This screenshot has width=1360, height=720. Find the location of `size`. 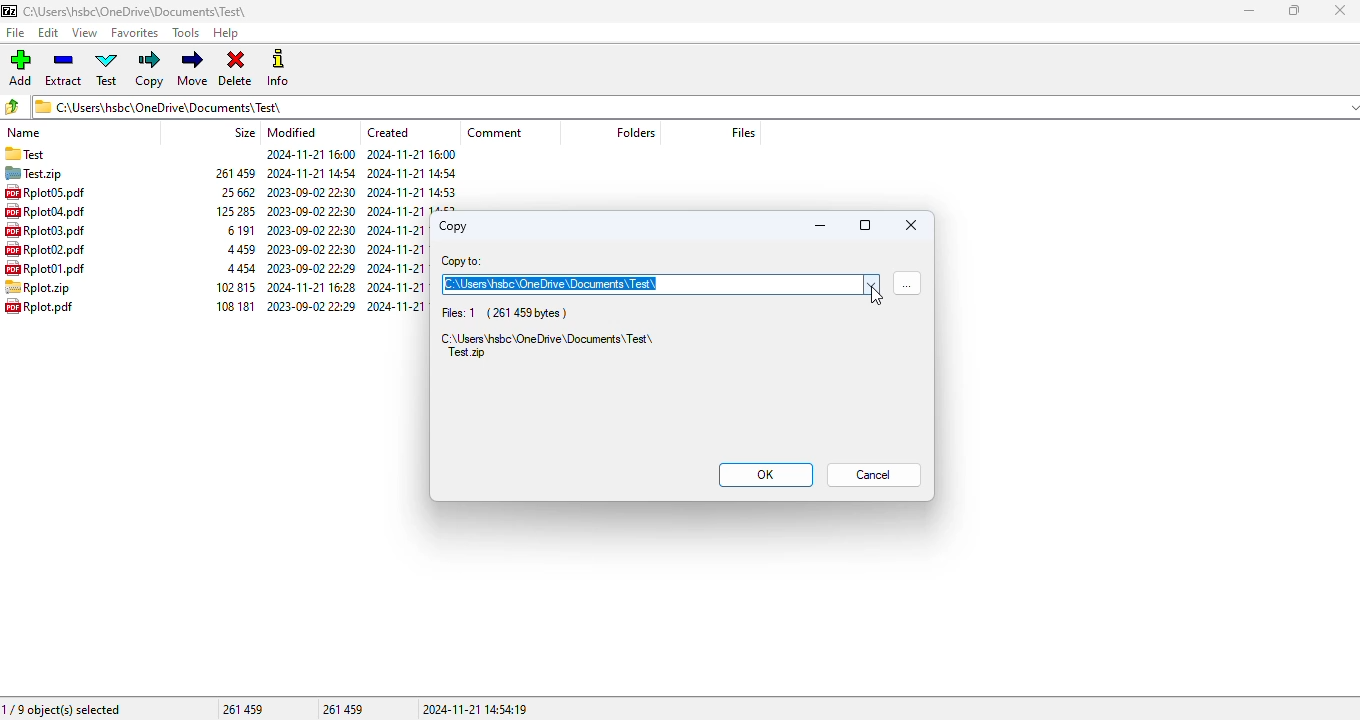

size is located at coordinates (238, 230).